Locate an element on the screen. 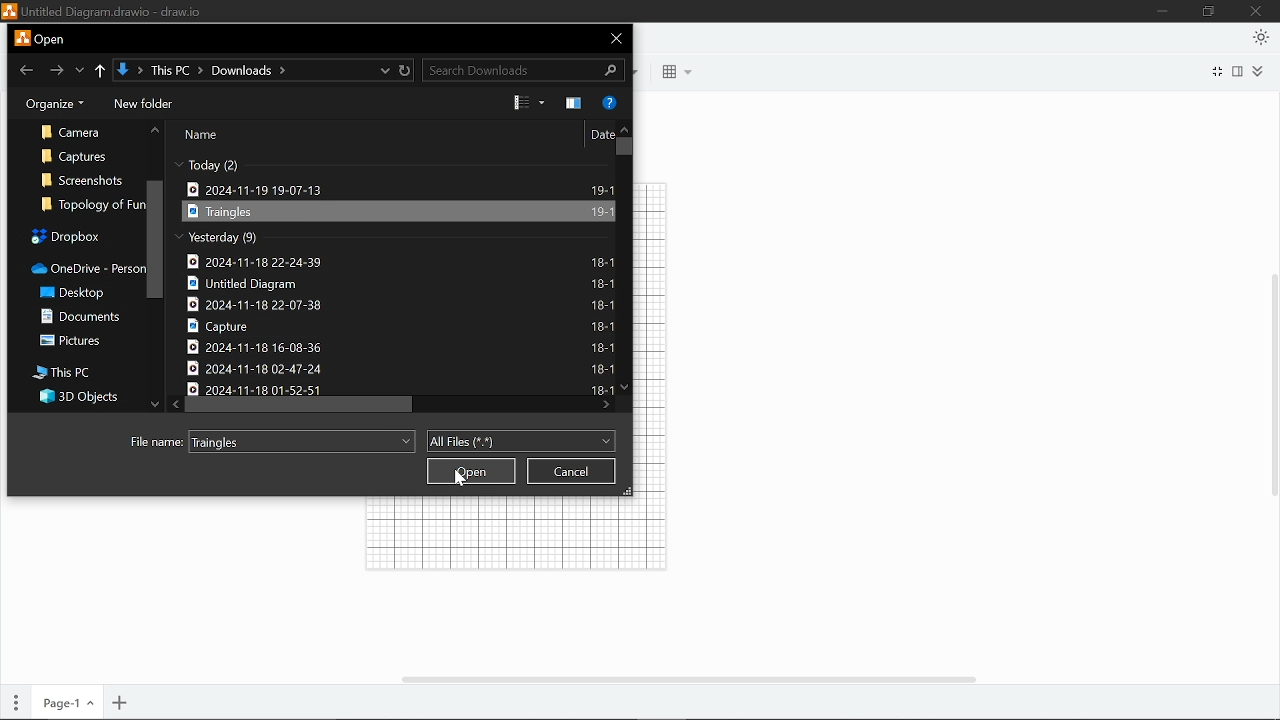  Forward is located at coordinates (55, 70).